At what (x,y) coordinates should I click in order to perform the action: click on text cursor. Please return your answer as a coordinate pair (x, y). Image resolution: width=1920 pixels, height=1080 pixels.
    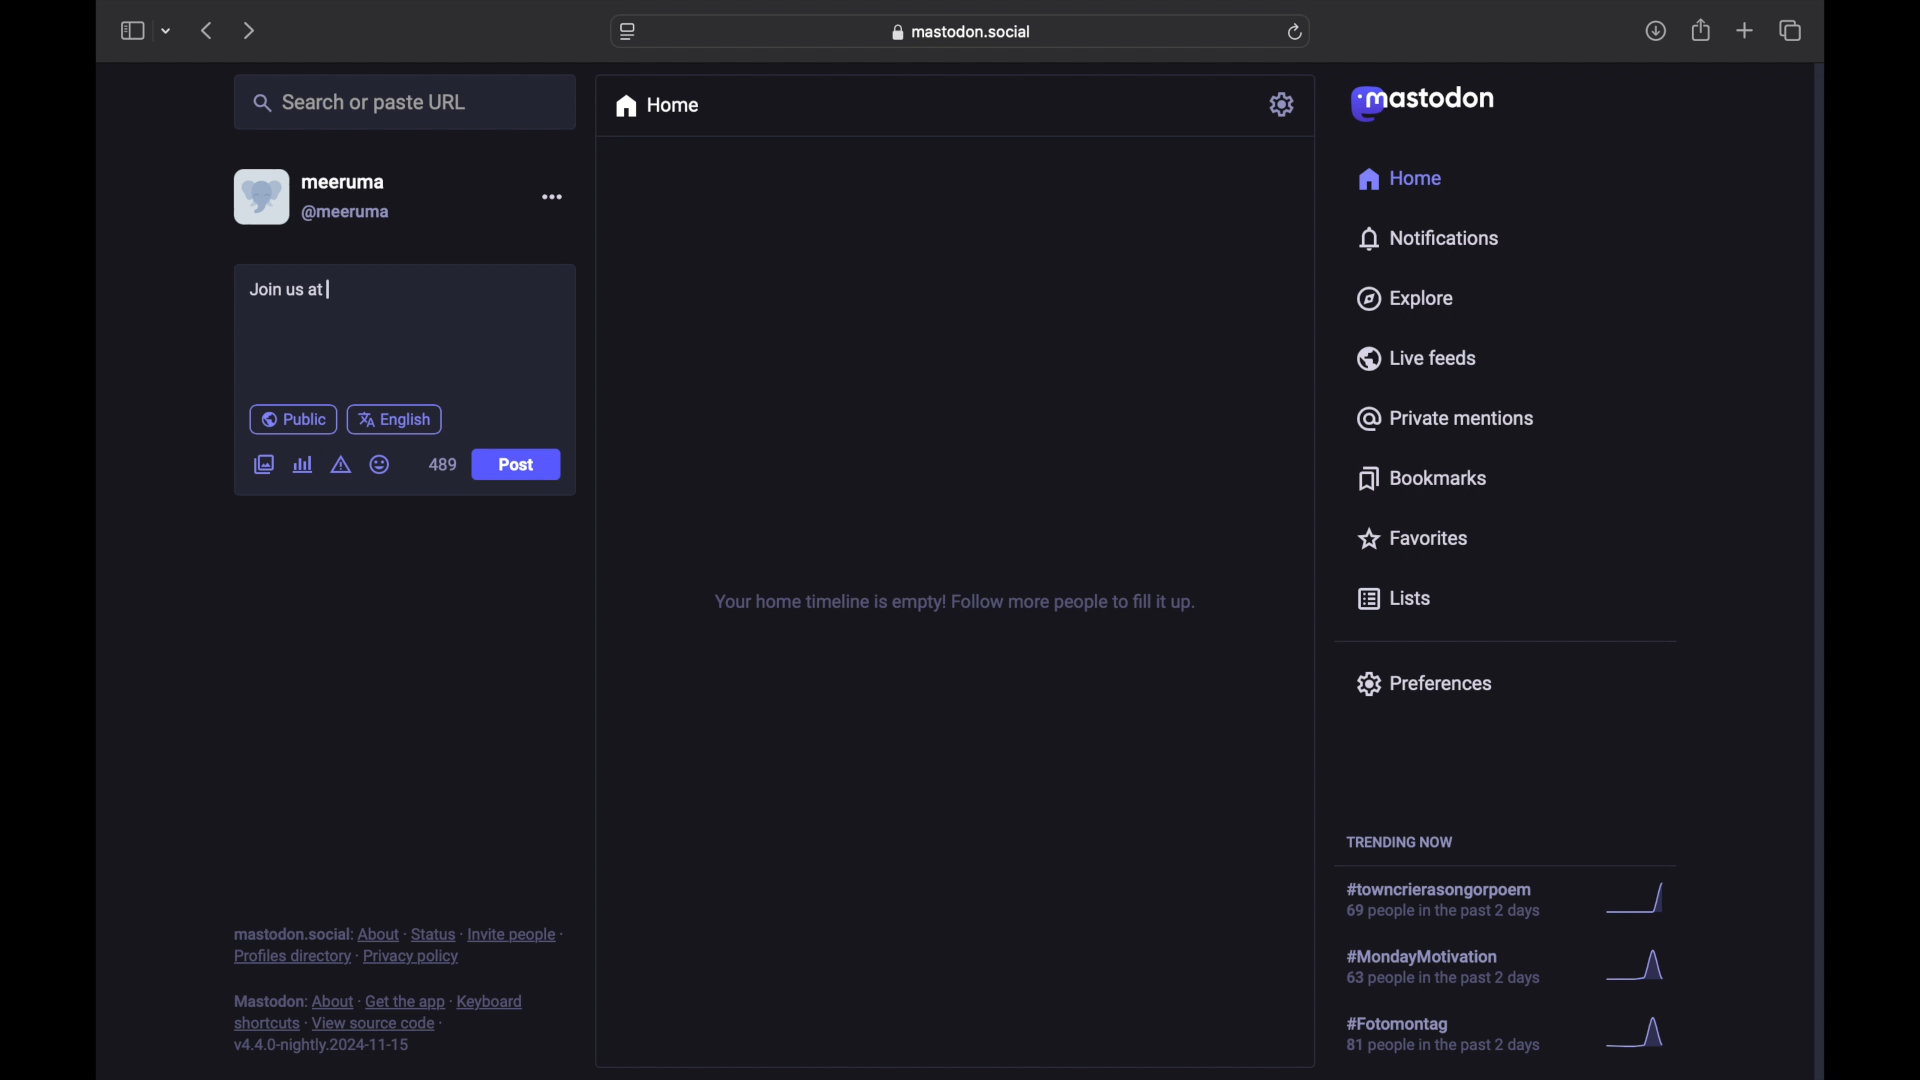
    Looking at the image, I should click on (329, 290).